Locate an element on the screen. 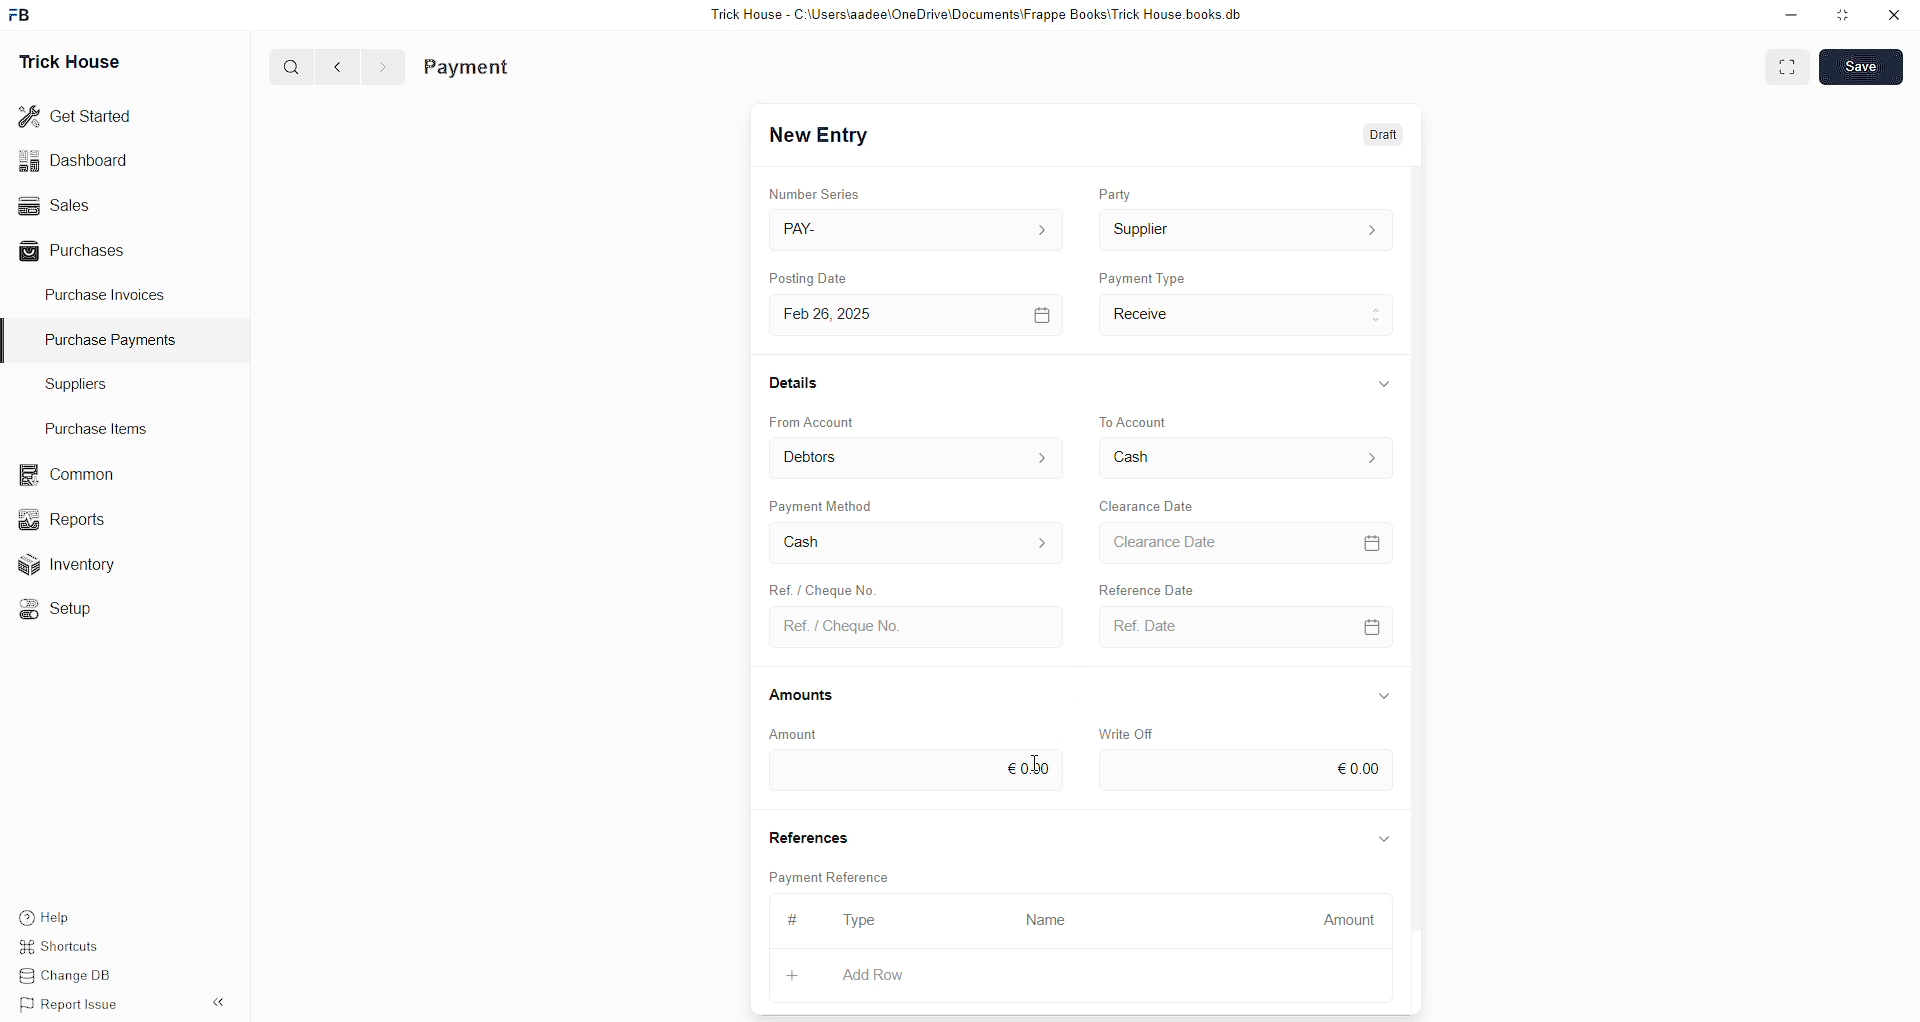 This screenshot has height=1022, width=1920. Ref. Date is located at coordinates (1239, 626).